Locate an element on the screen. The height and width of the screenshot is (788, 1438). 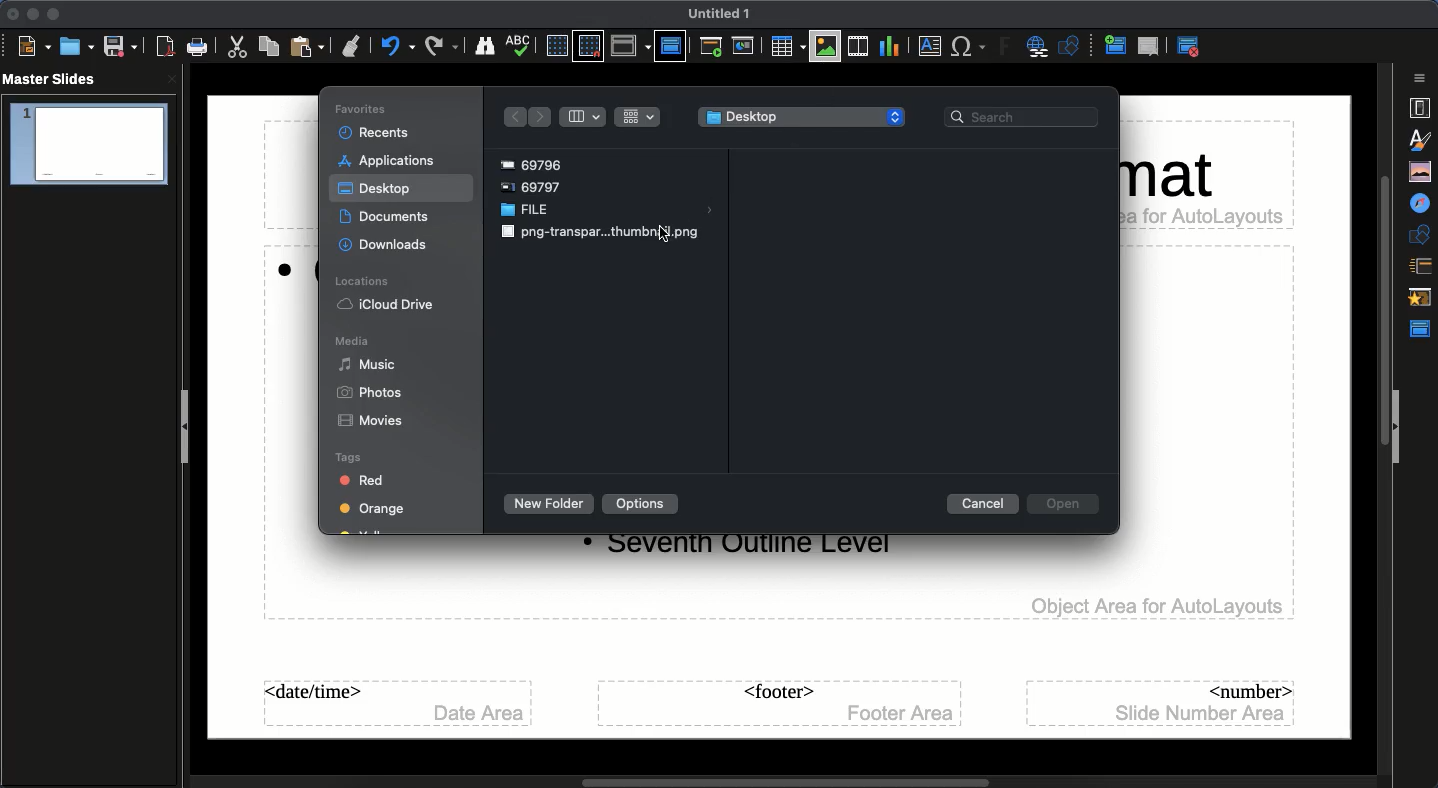
Movies is located at coordinates (373, 421).